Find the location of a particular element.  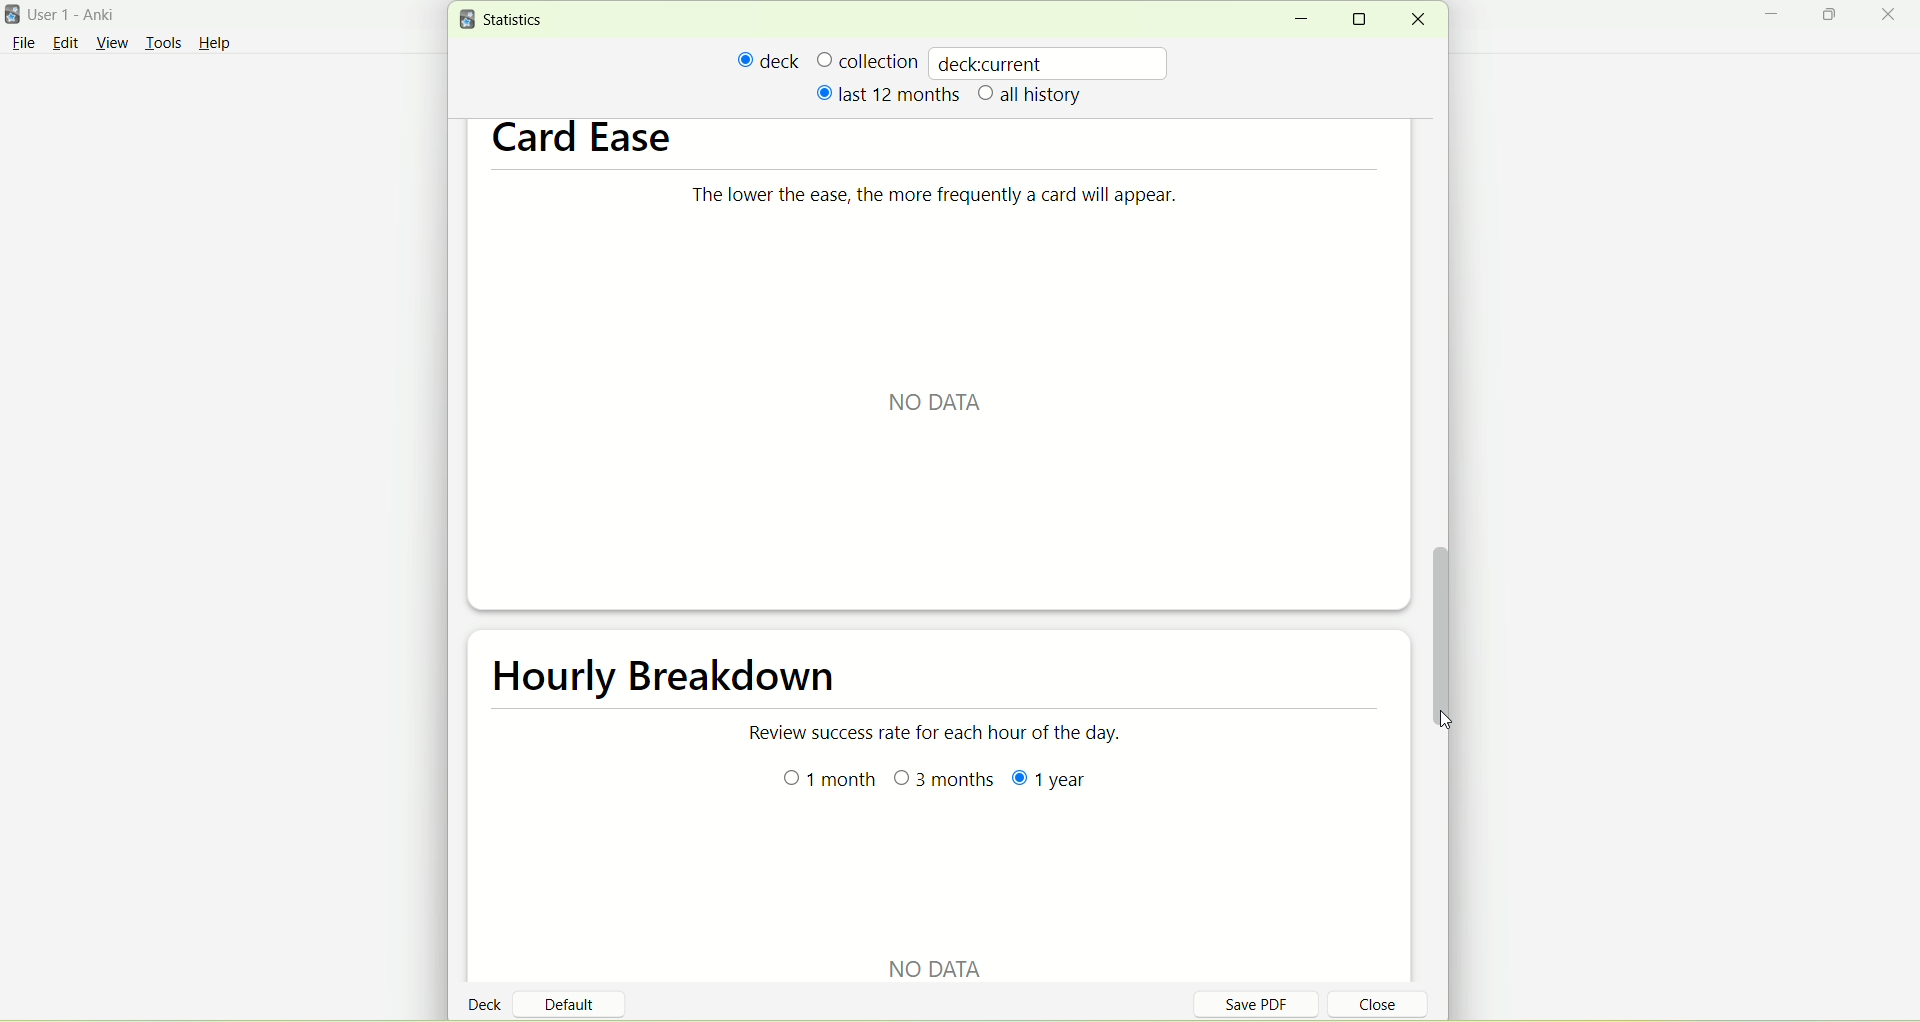

collection is located at coordinates (867, 60).